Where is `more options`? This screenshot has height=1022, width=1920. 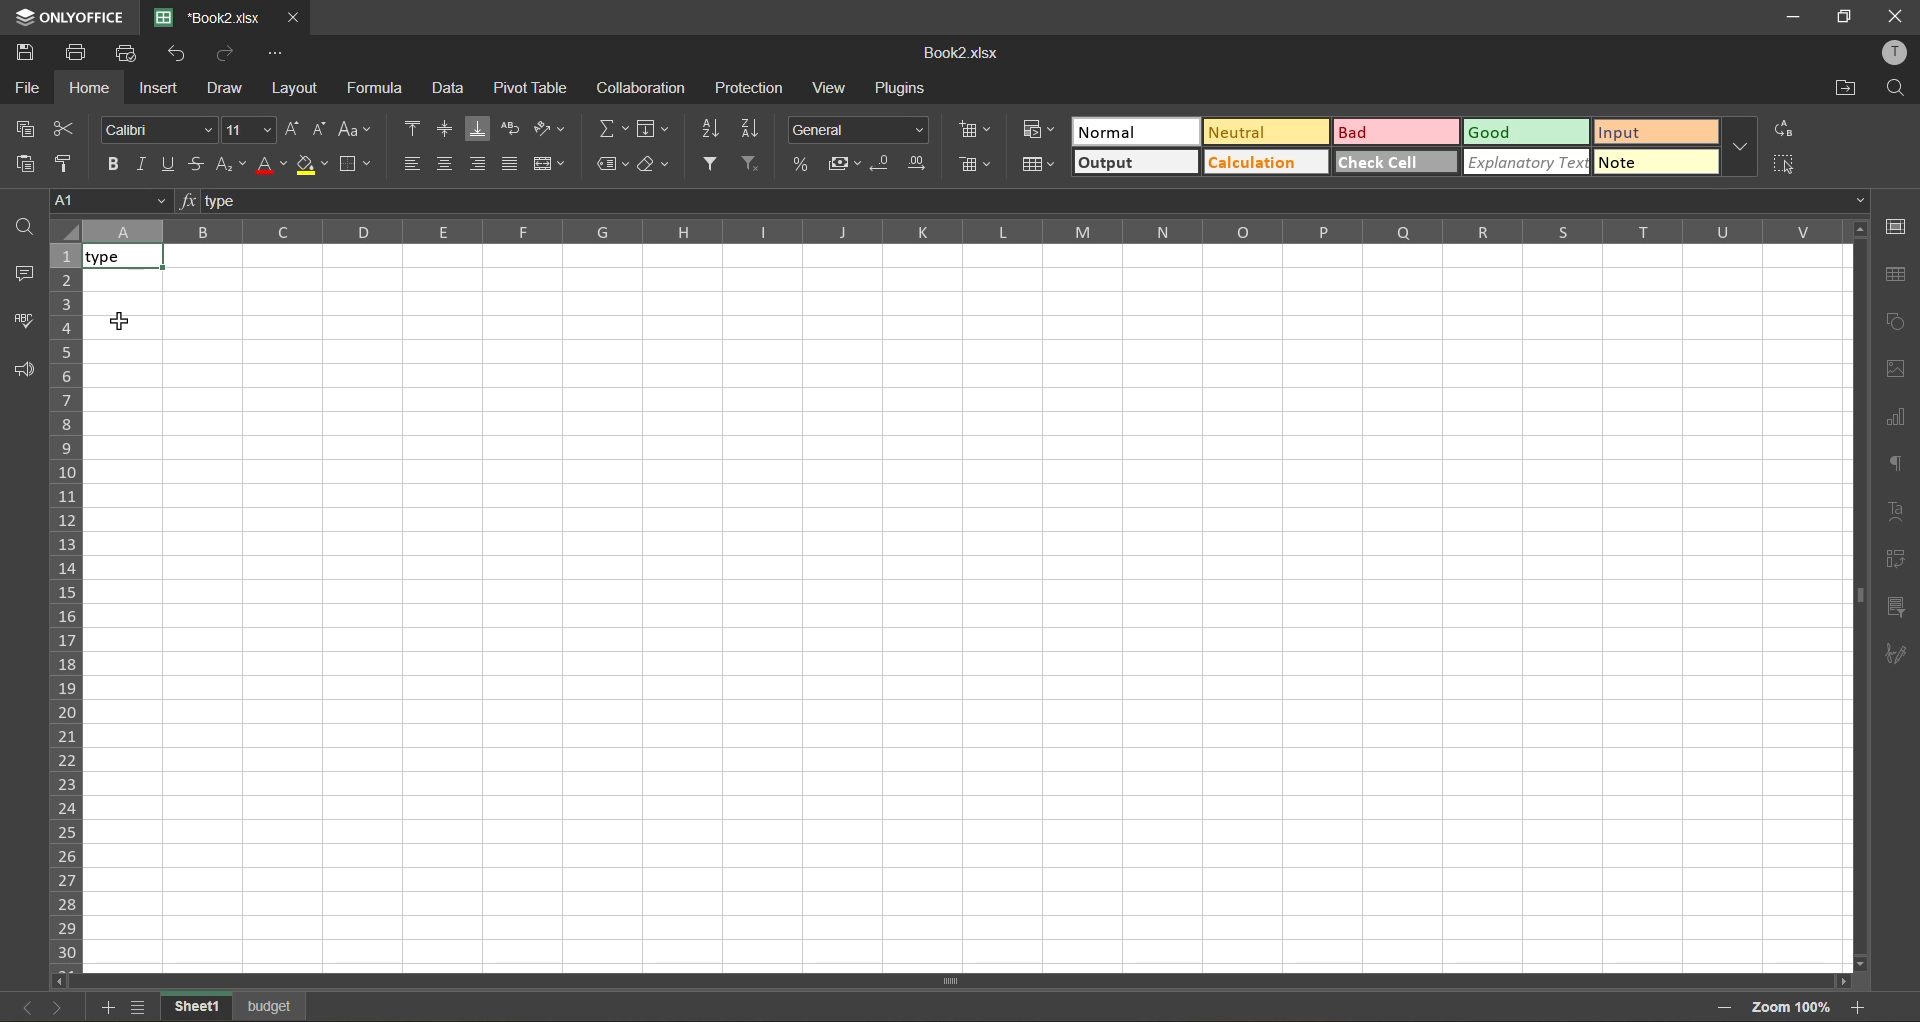 more options is located at coordinates (1740, 148).